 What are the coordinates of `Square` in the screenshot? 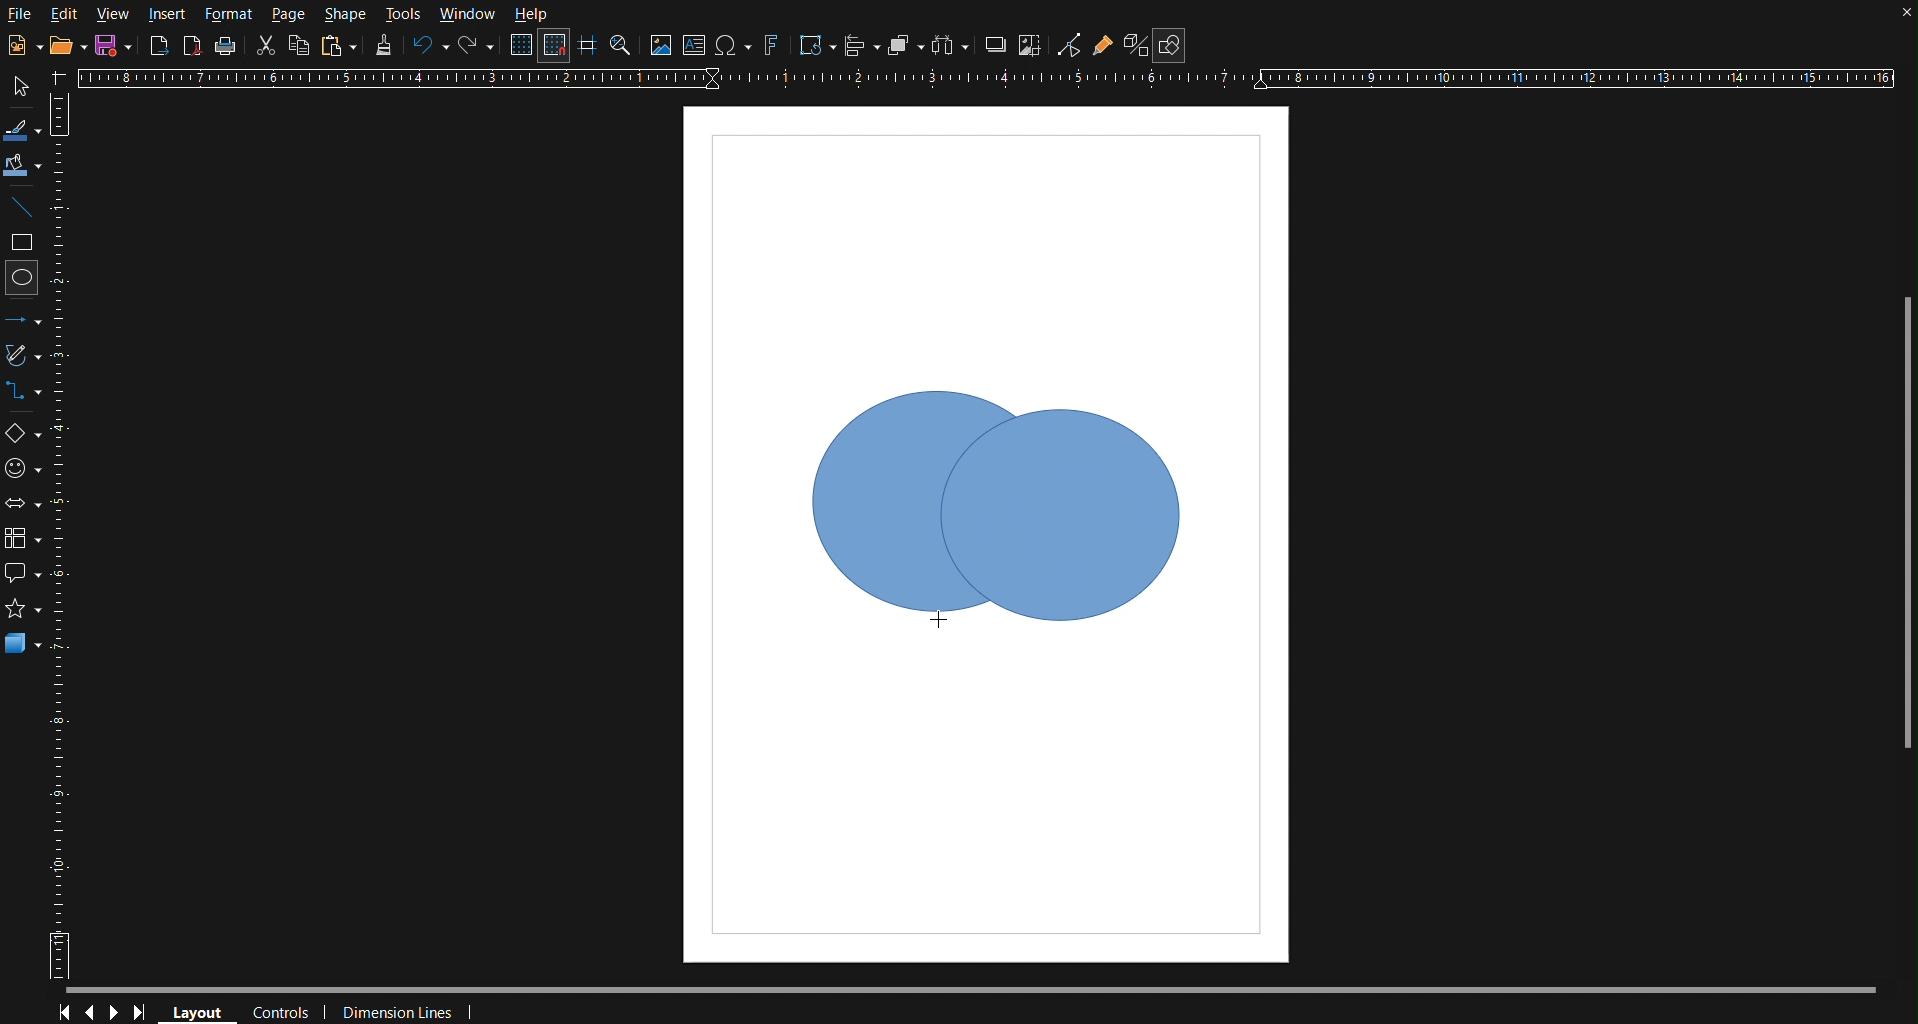 It's located at (24, 244).